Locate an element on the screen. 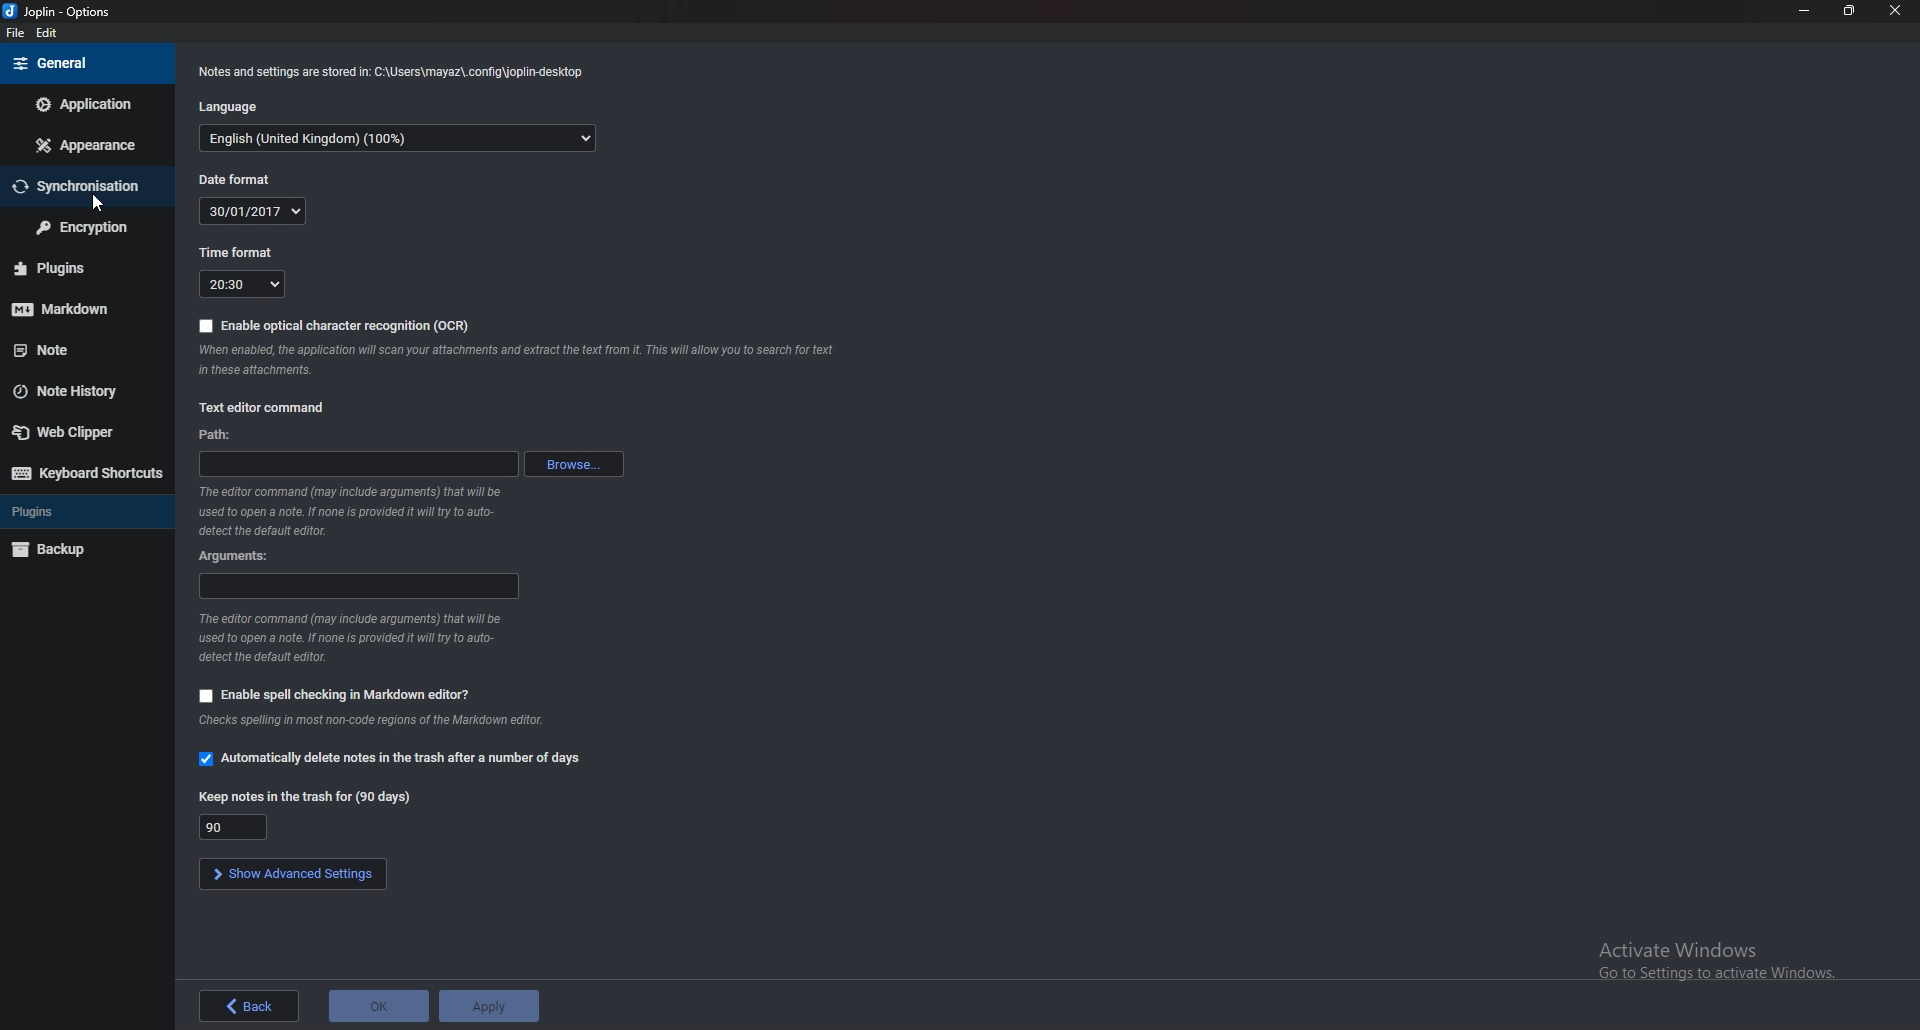 This screenshot has height=1030, width=1920. info is located at coordinates (350, 510).